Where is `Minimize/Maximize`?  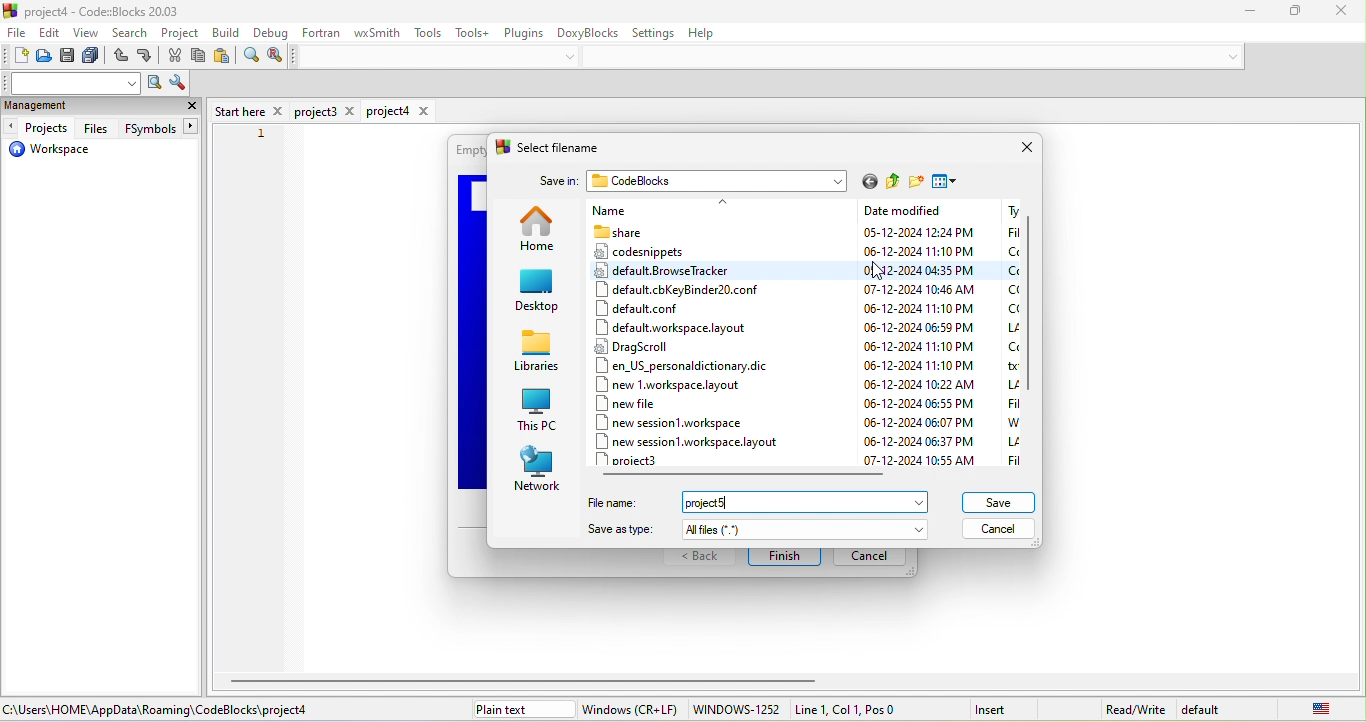
Minimize/Maximize is located at coordinates (1287, 12).